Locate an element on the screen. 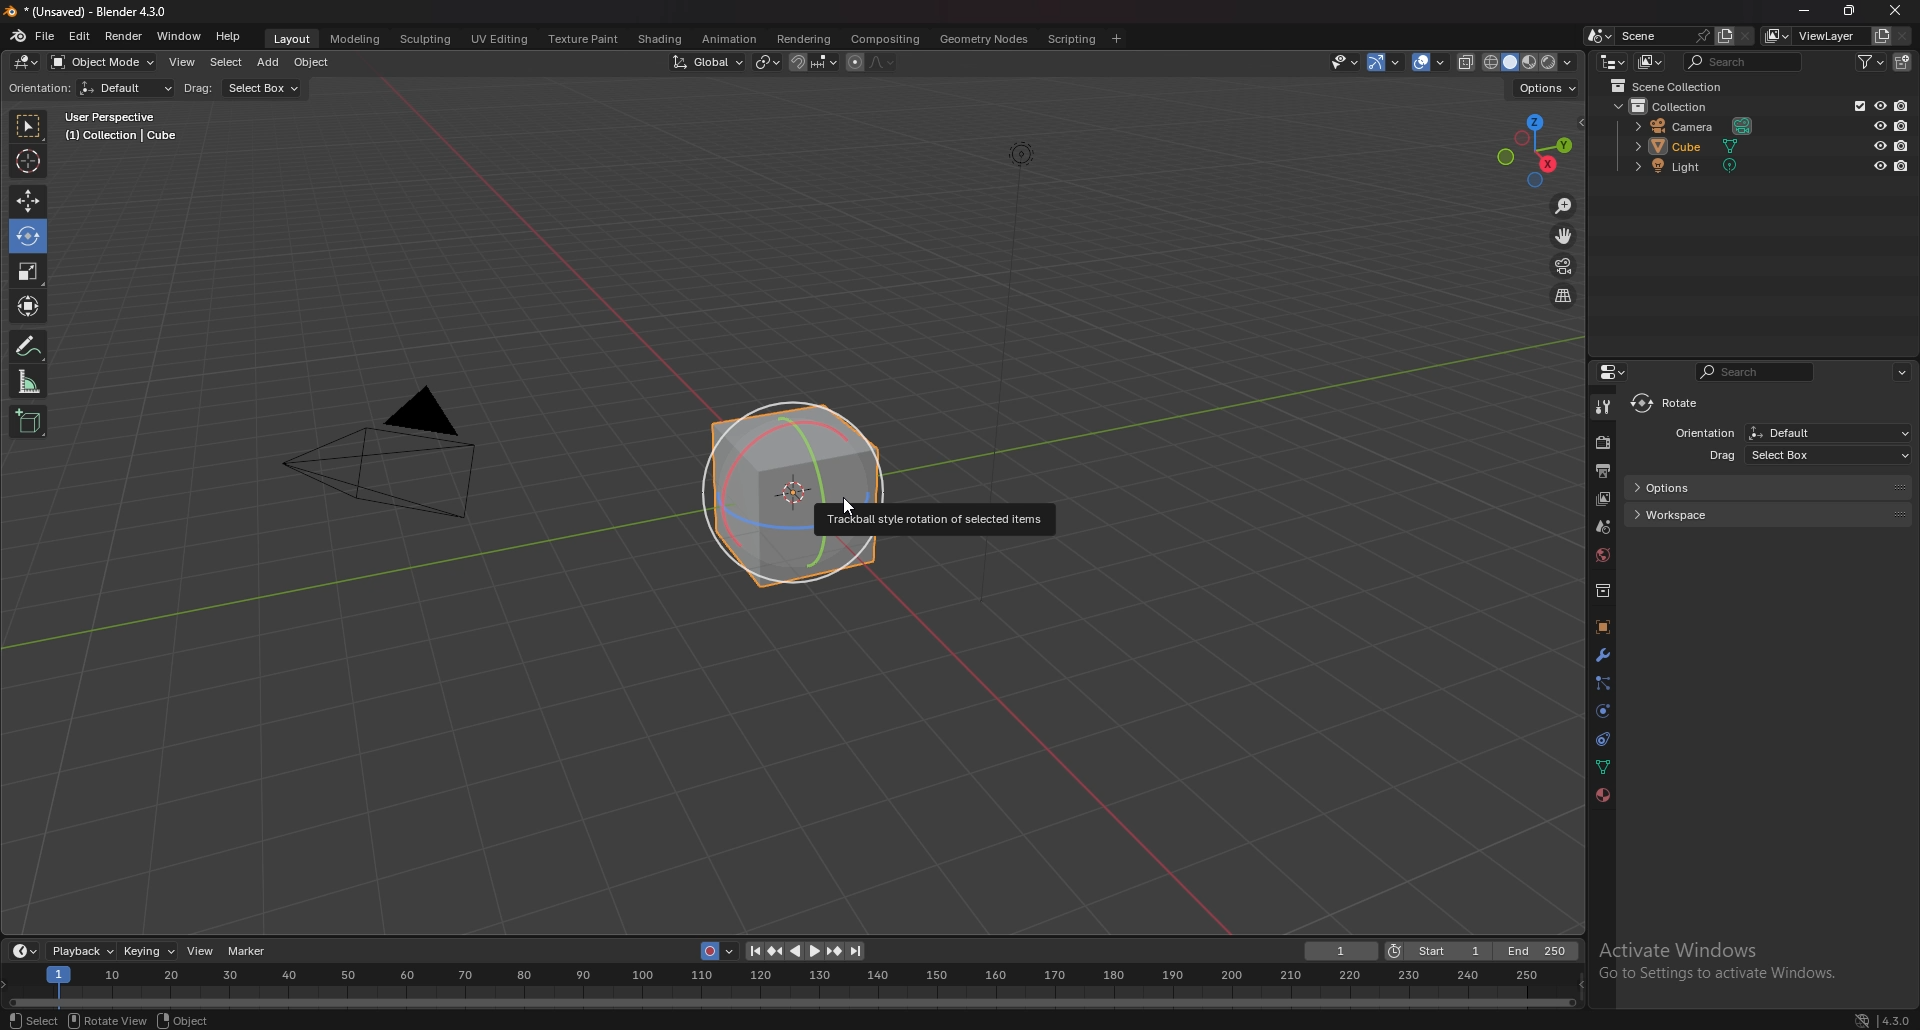 The image size is (1920, 1030). workspace is located at coordinates (1775, 514).